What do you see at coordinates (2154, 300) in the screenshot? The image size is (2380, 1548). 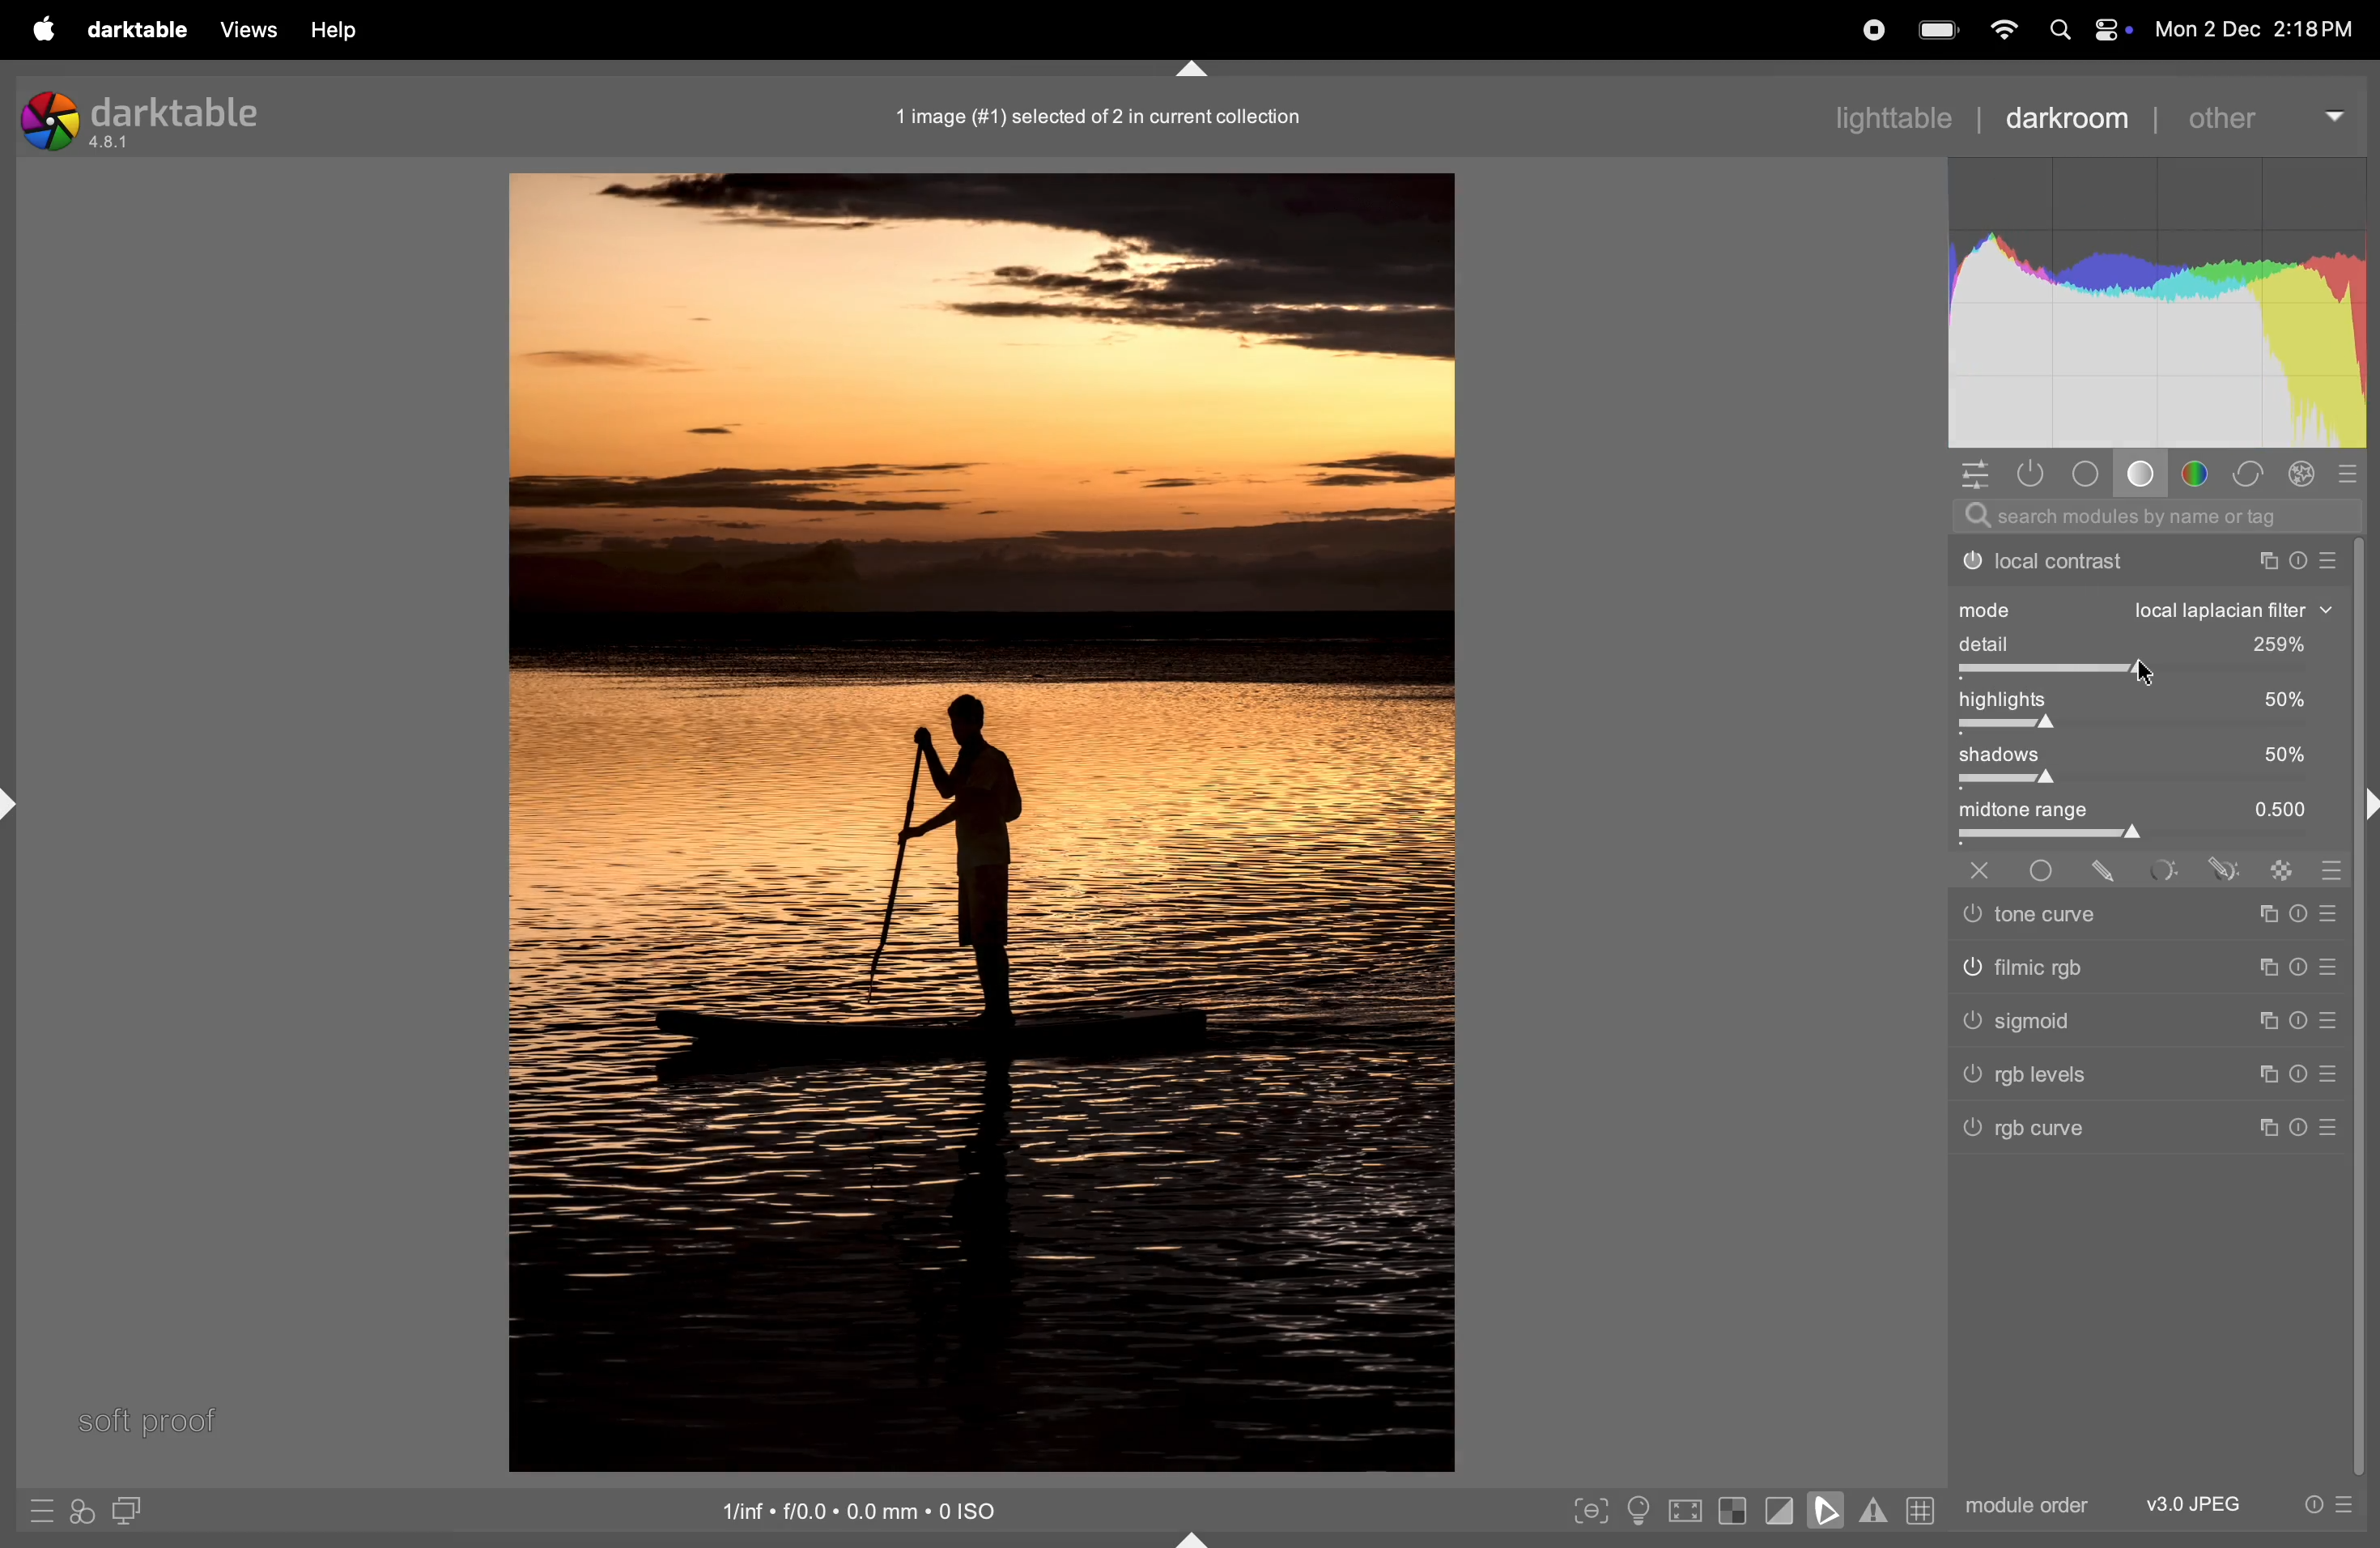 I see `histogram` at bounding box center [2154, 300].